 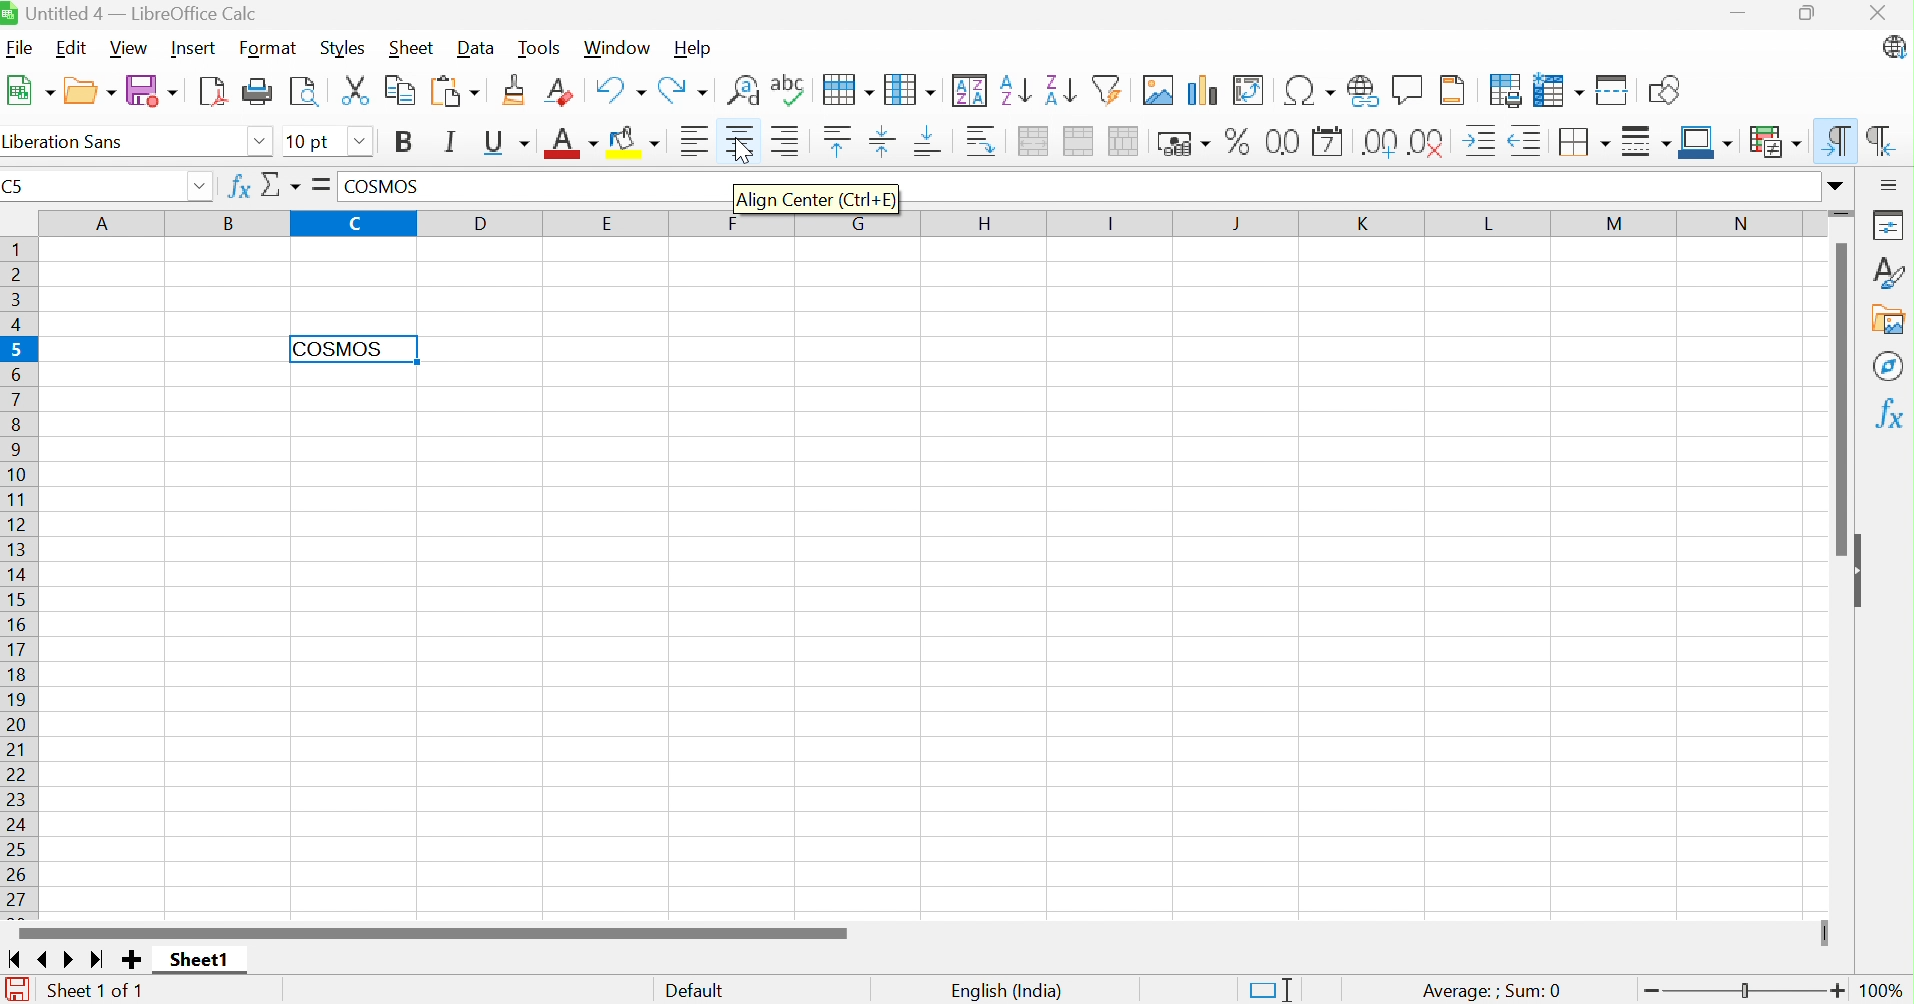 What do you see at coordinates (694, 987) in the screenshot?
I see `Default` at bounding box center [694, 987].